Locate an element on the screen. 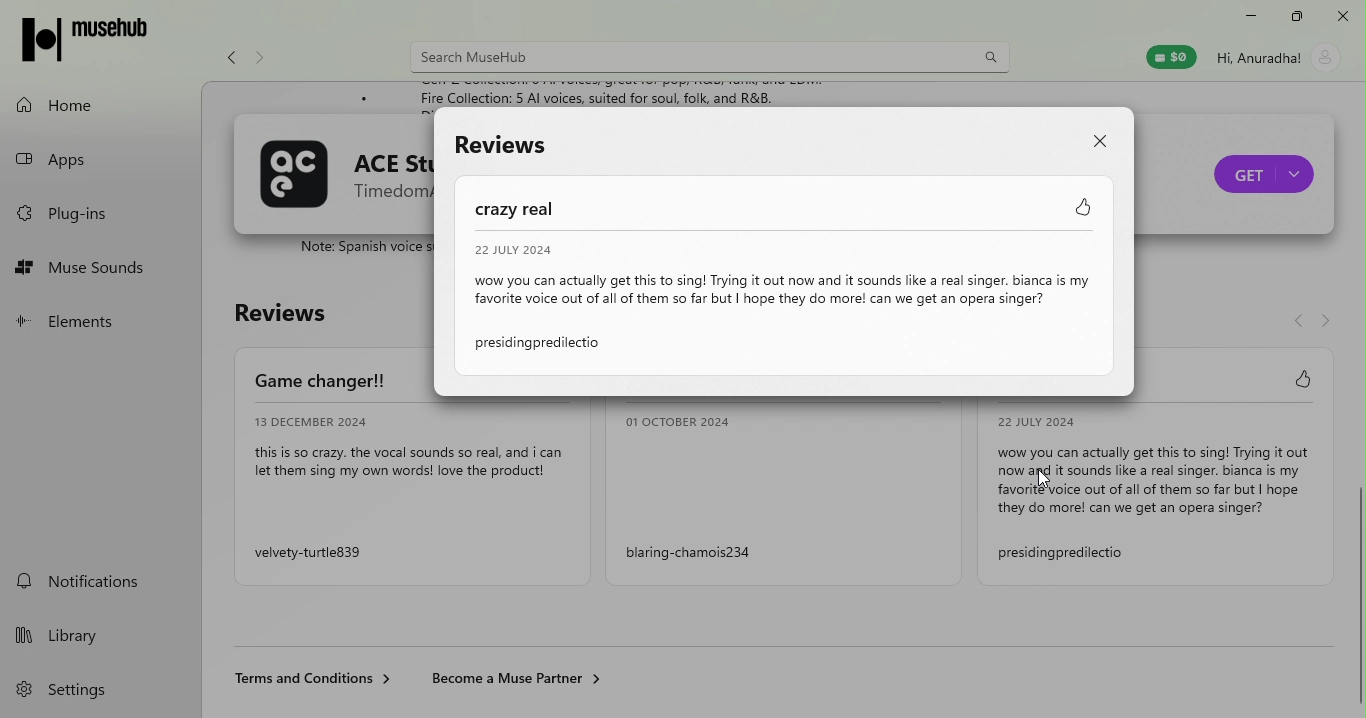 The image size is (1366, 718). home is located at coordinates (94, 105).